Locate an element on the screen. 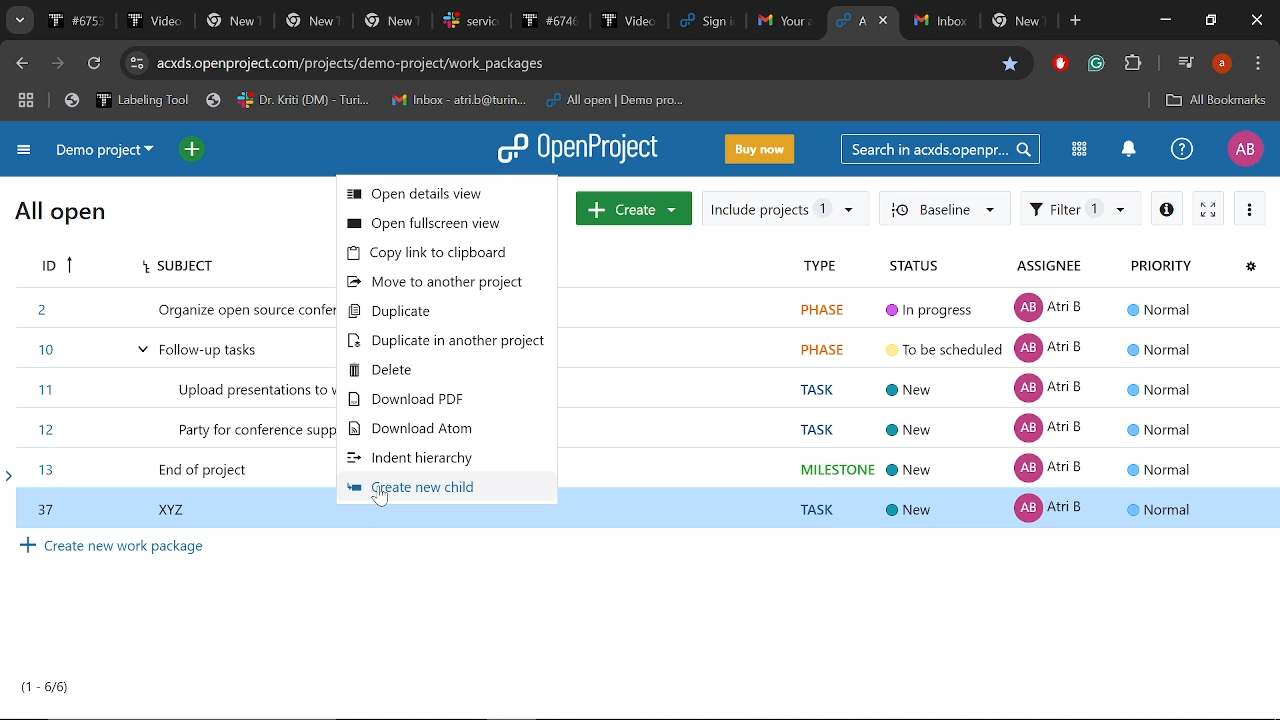  Add/remove bookmark is located at coordinates (1007, 65).